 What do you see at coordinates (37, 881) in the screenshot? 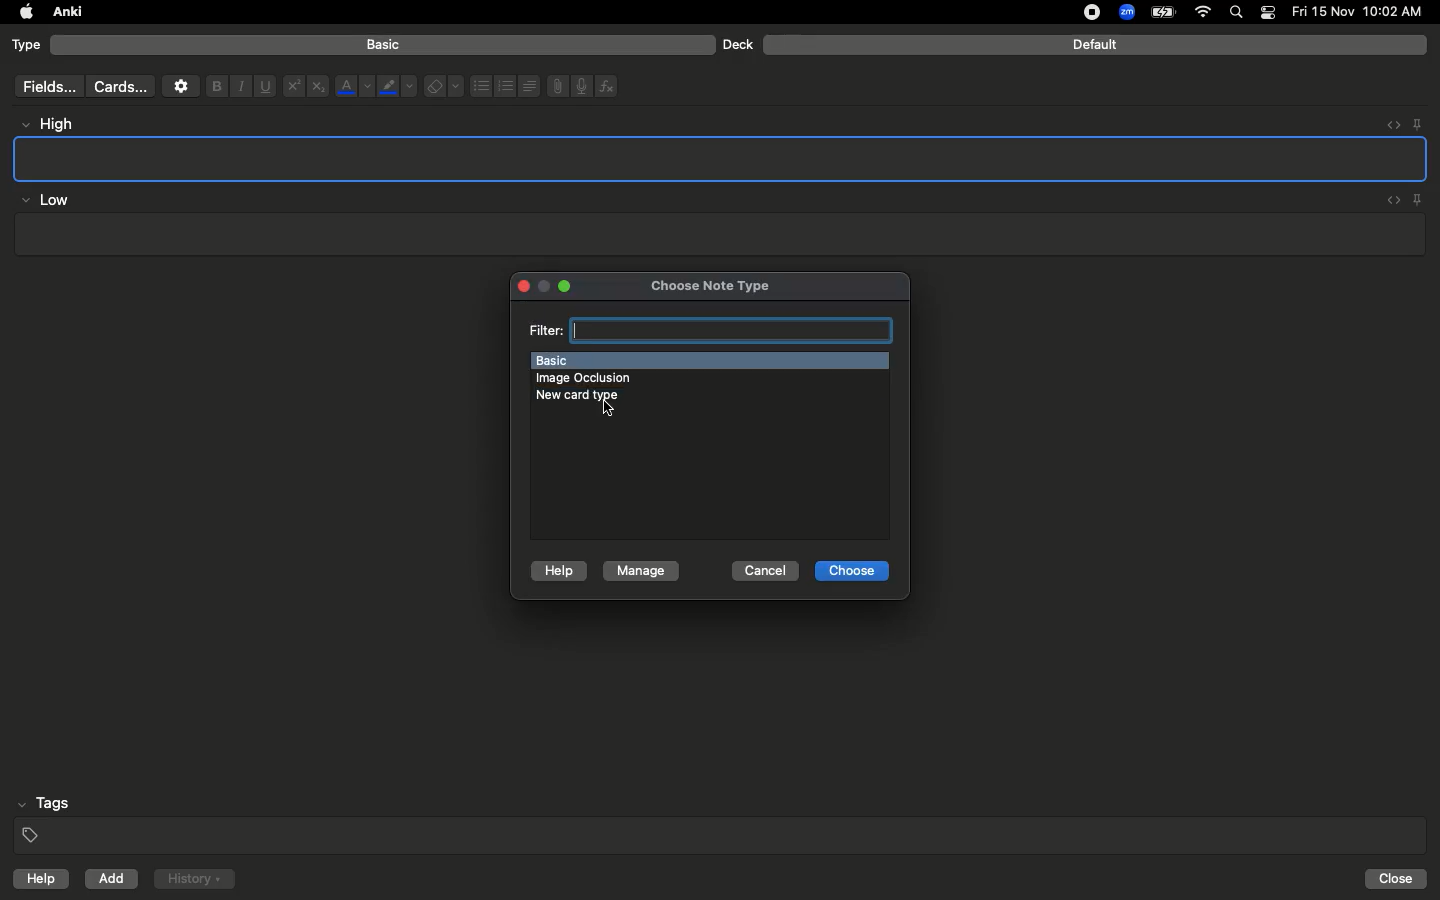
I see `help` at bounding box center [37, 881].